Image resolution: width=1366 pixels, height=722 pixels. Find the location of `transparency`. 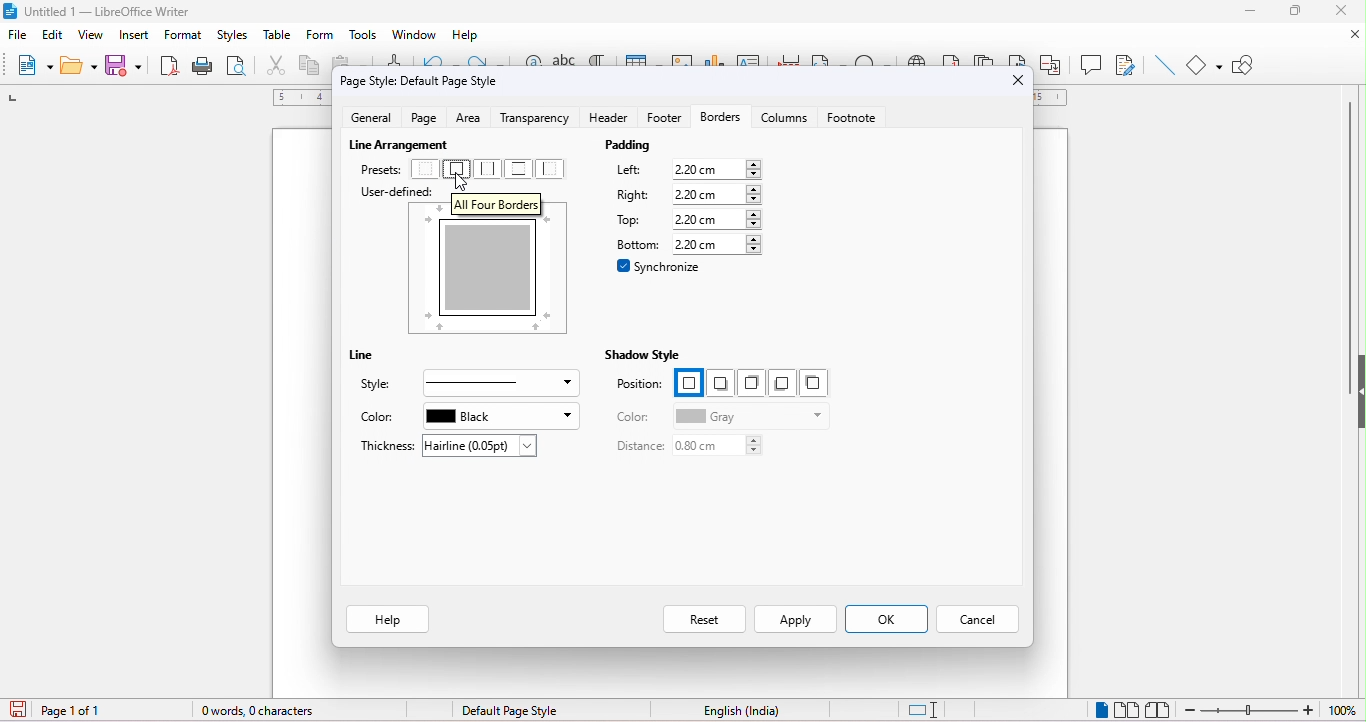

transparency is located at coordinates (537, 119).